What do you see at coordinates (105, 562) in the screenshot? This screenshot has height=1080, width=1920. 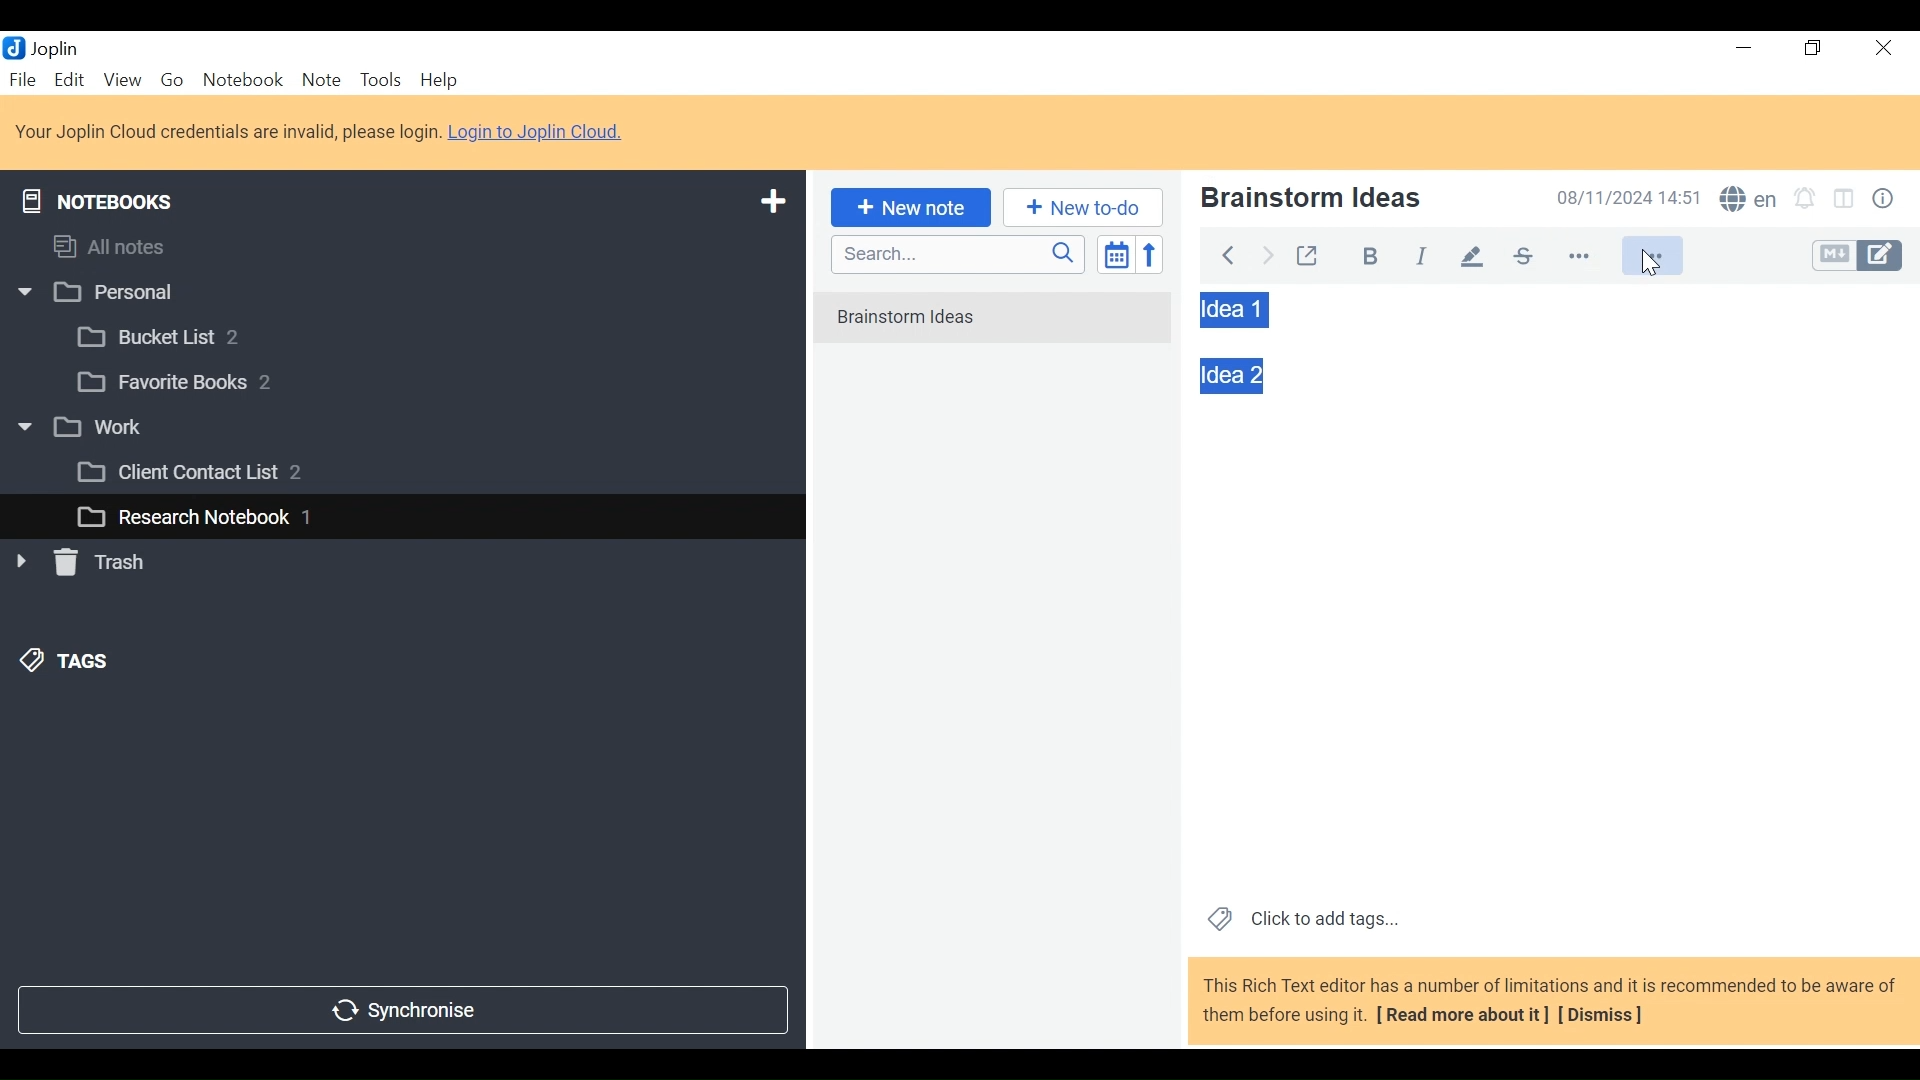 I see `» [ Trash` at bounding box center [105, 562].